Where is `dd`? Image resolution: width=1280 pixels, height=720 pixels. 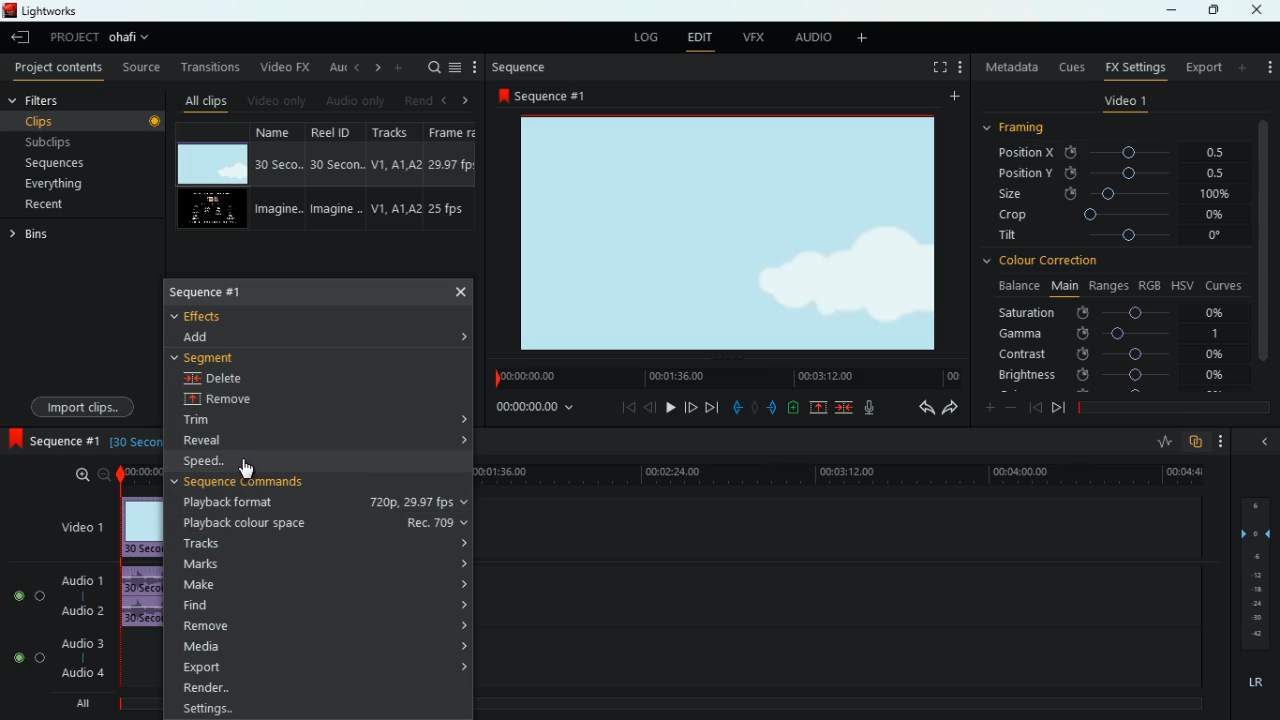 dd is located at coordinates (230, 337).